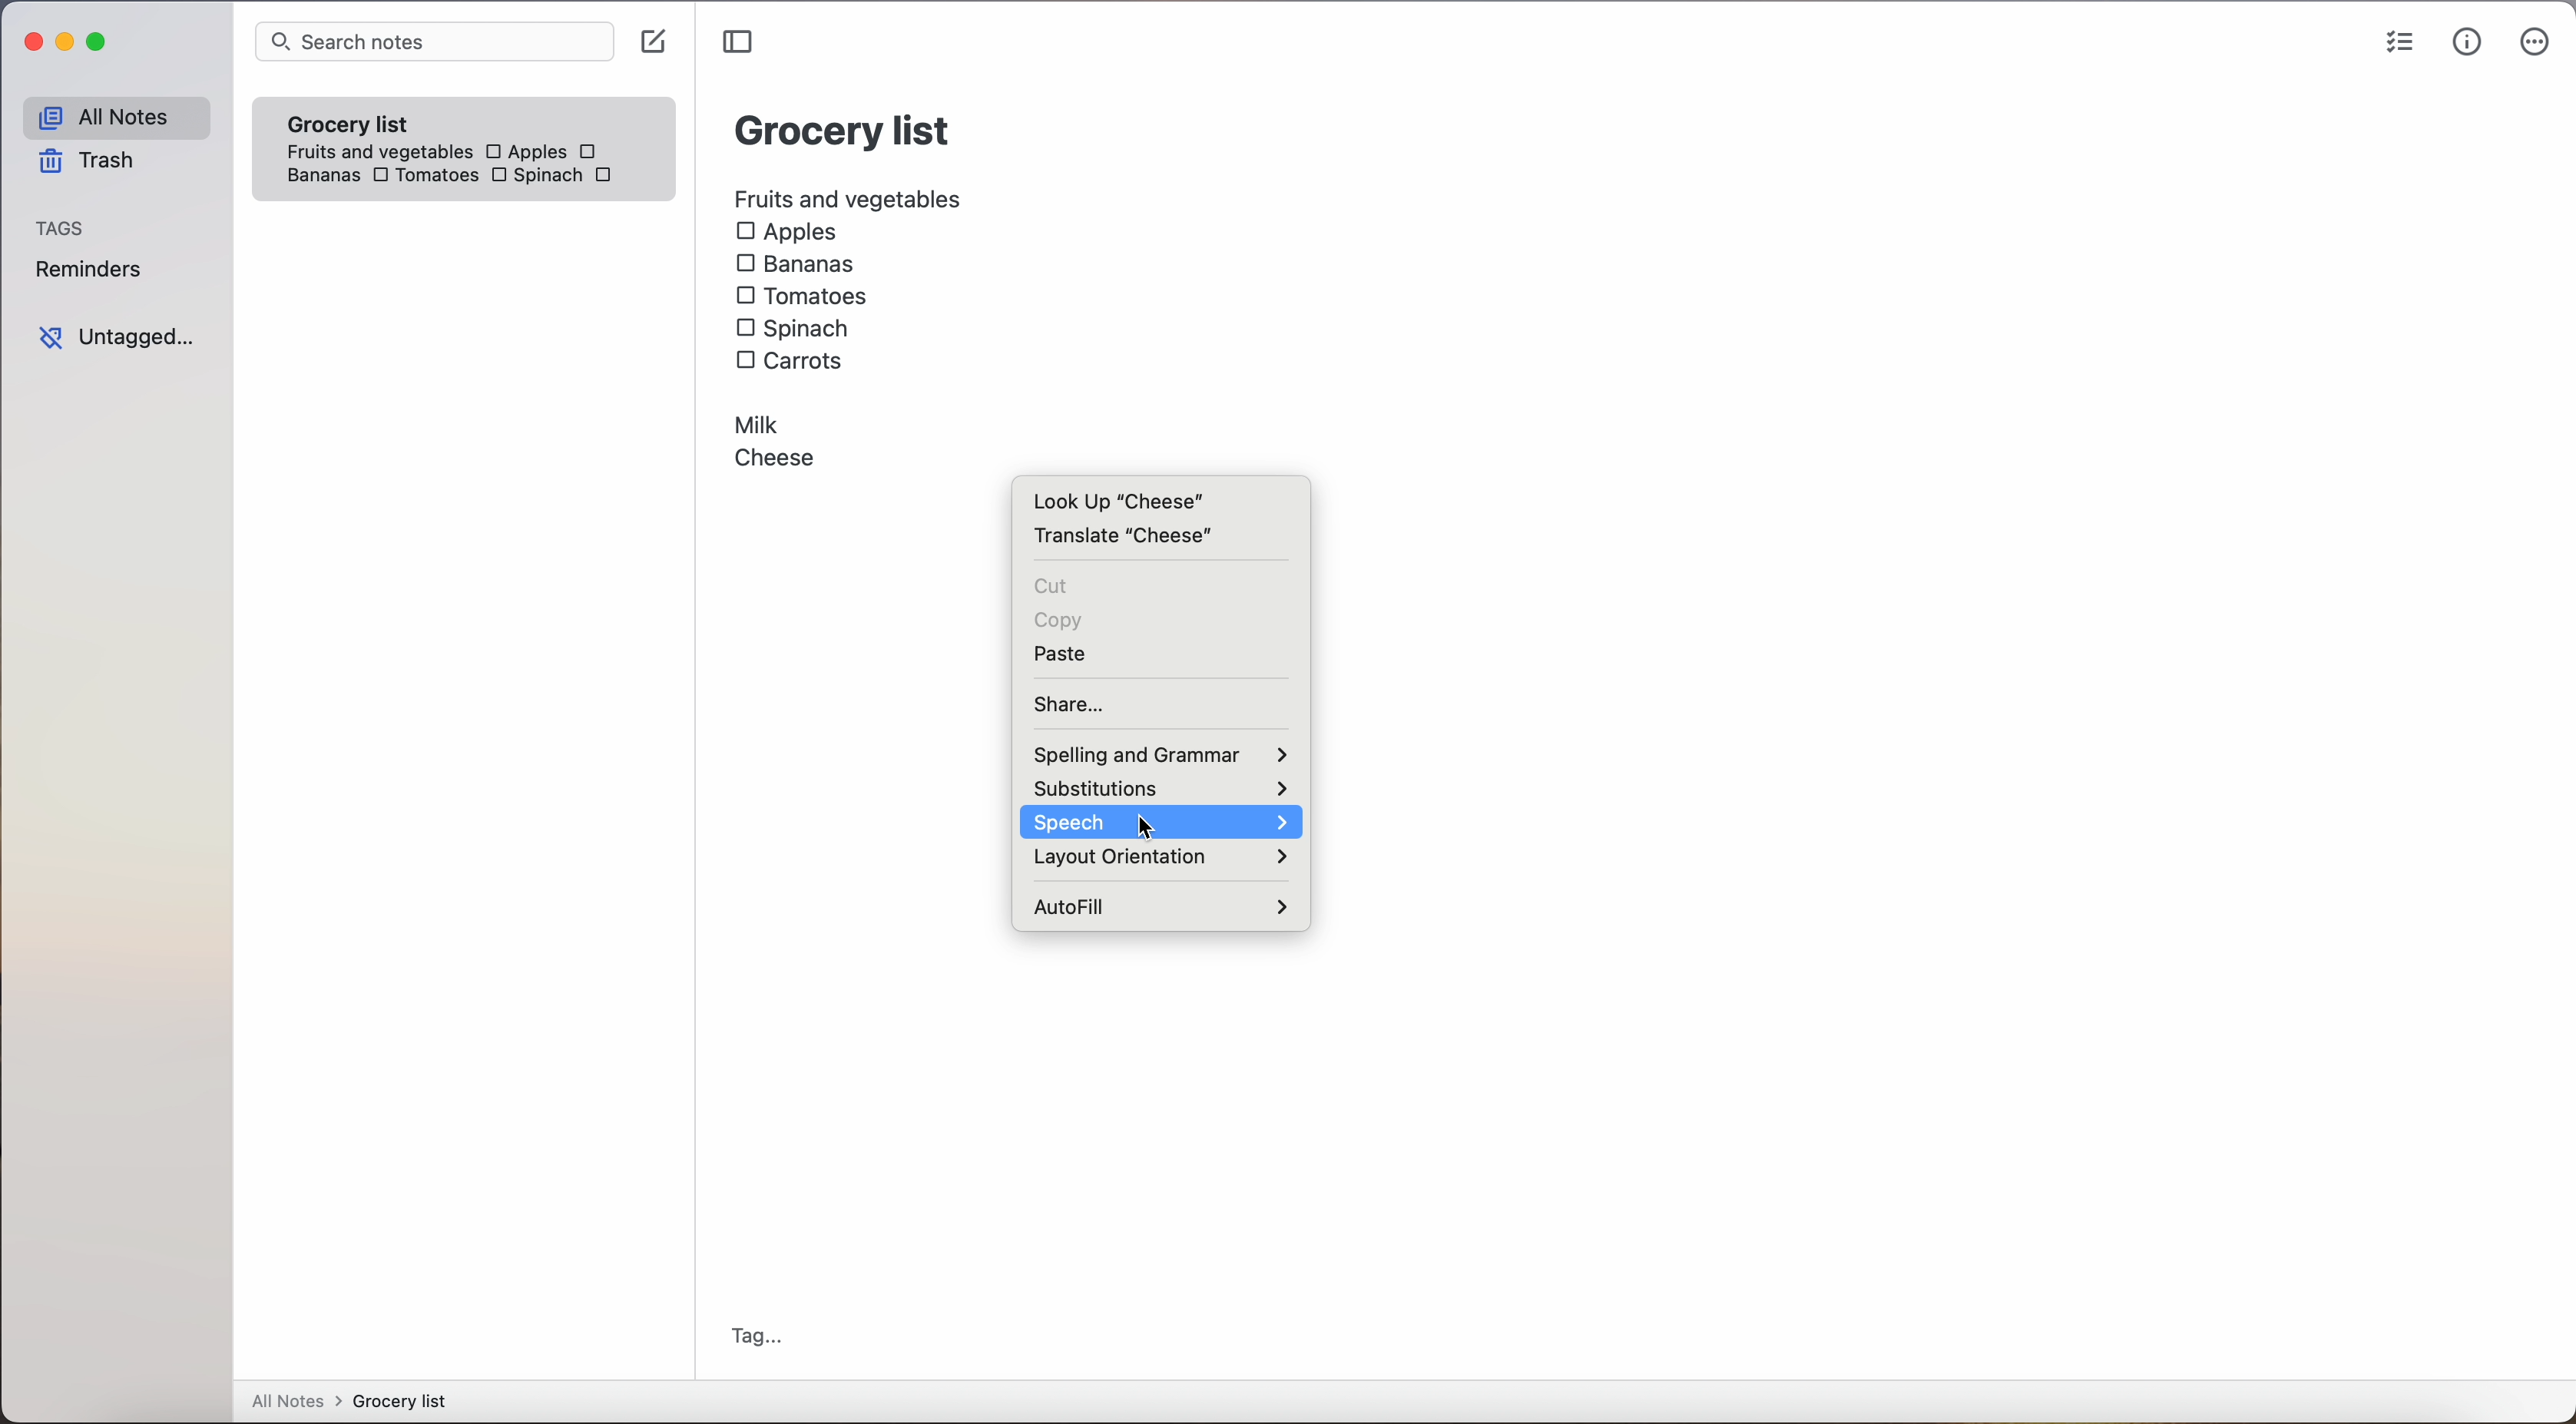 This screenshot has height=1424, width=2576. Describe the element at coordinates (69, 41) in the screenshot. I see `minimize` at that location.